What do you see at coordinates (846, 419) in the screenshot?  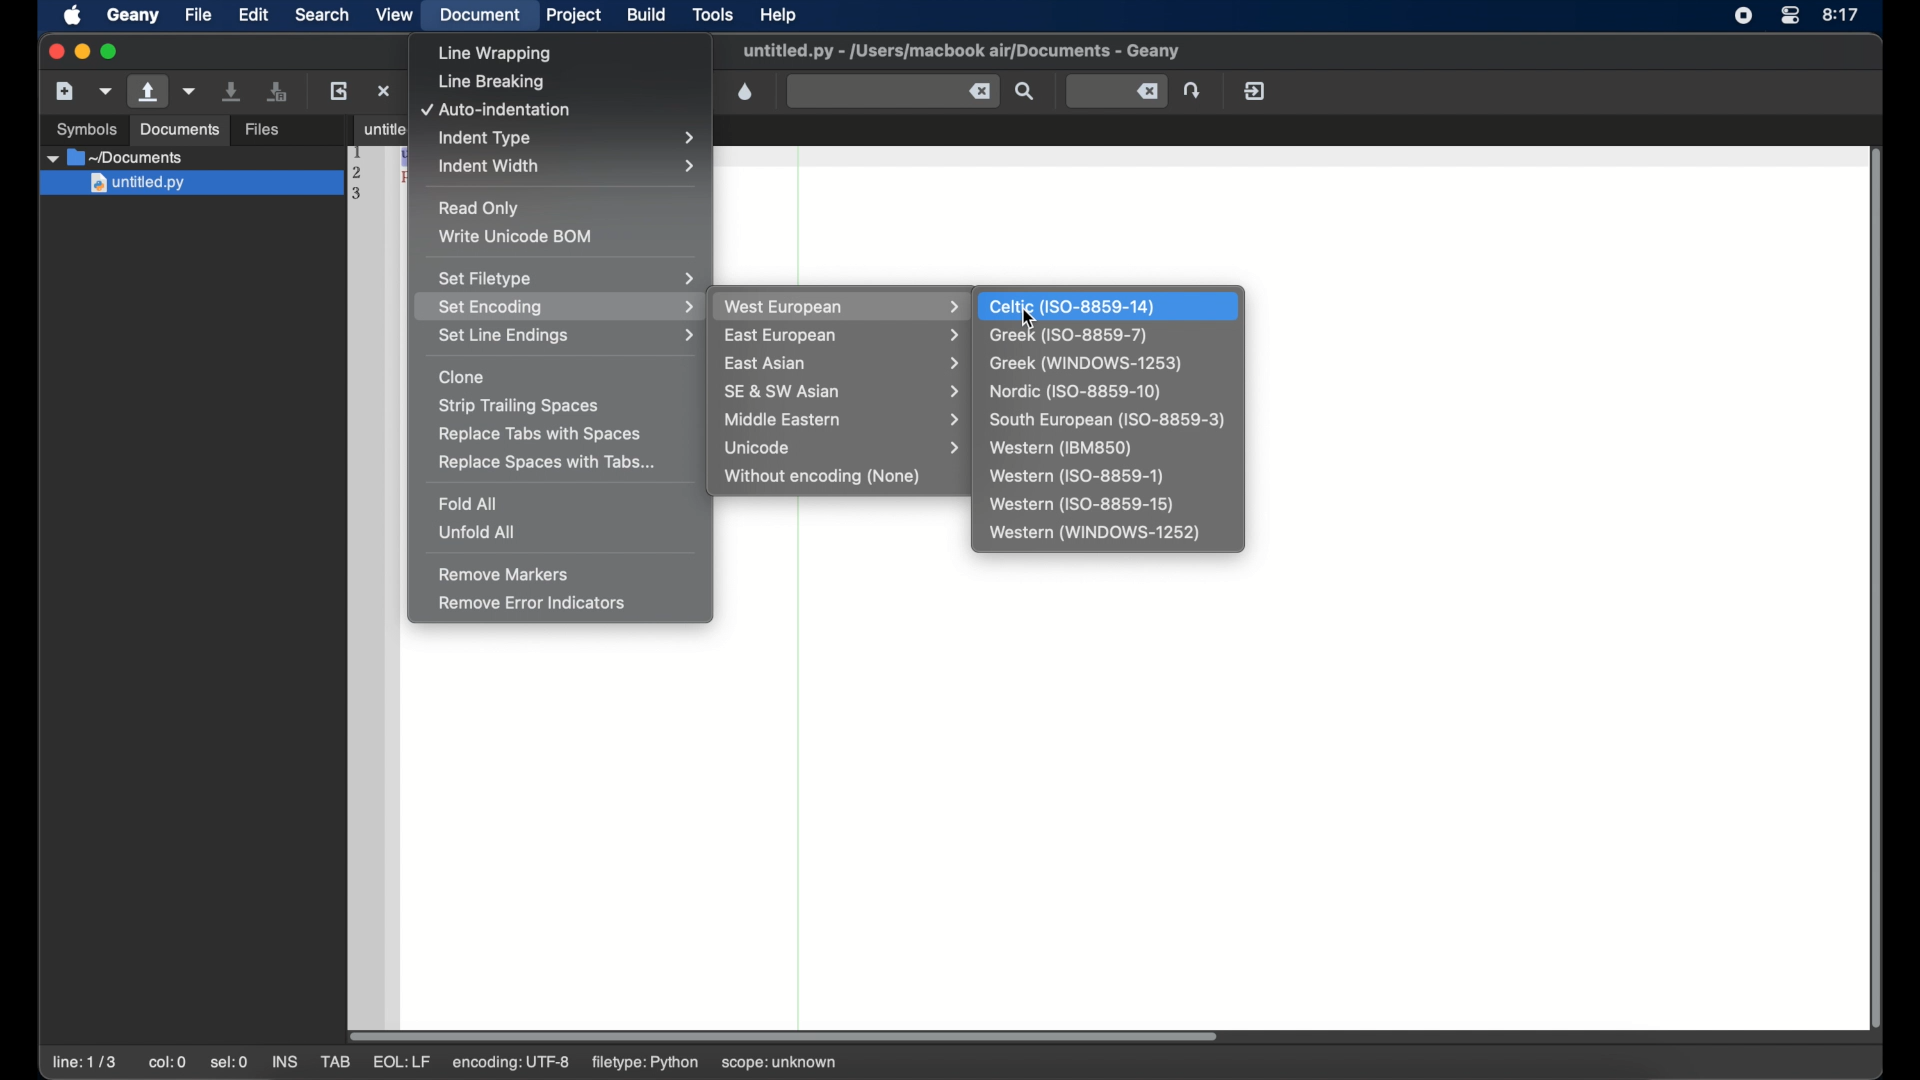 I see `middle eastern menu` at bounding box center [846, 419].